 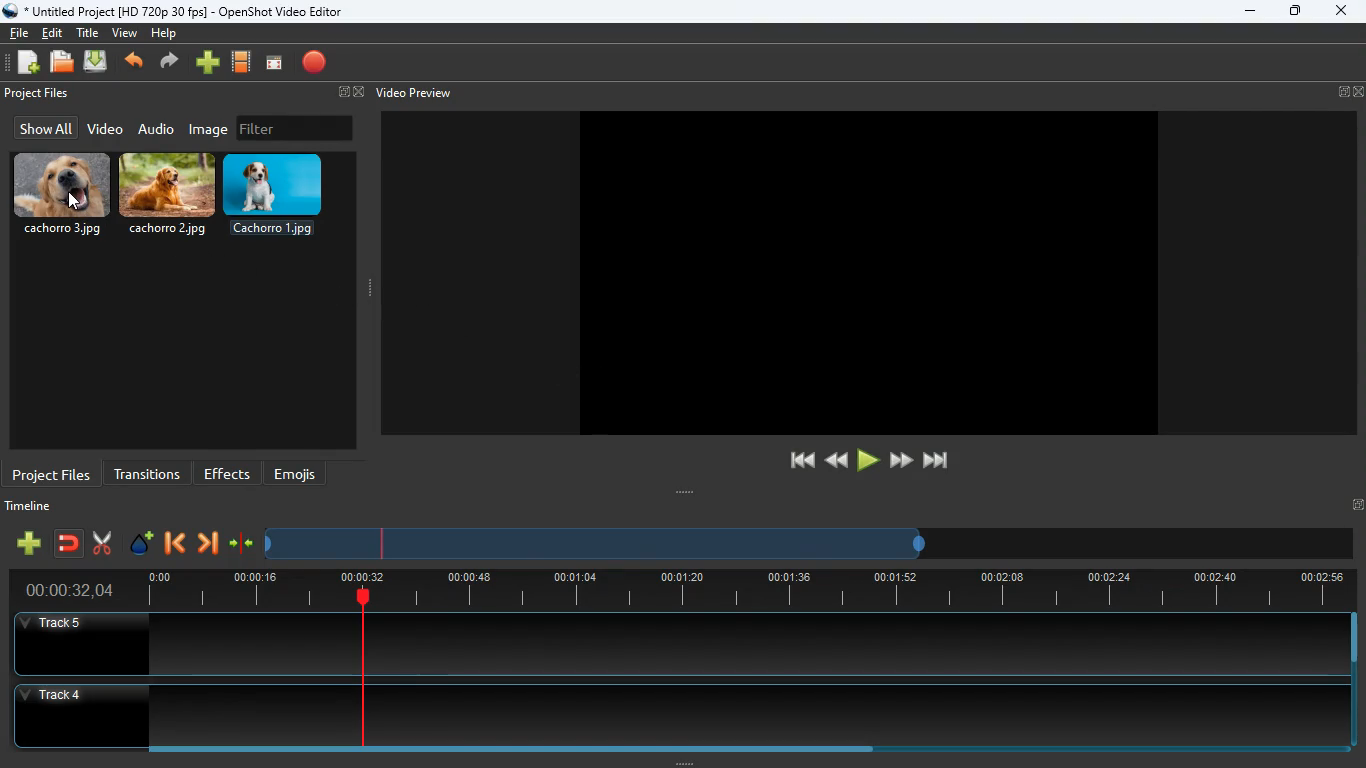 What do you see at coordinates (19, 31) in the screenshot?
I see `file` at bounding box center [19, 31].